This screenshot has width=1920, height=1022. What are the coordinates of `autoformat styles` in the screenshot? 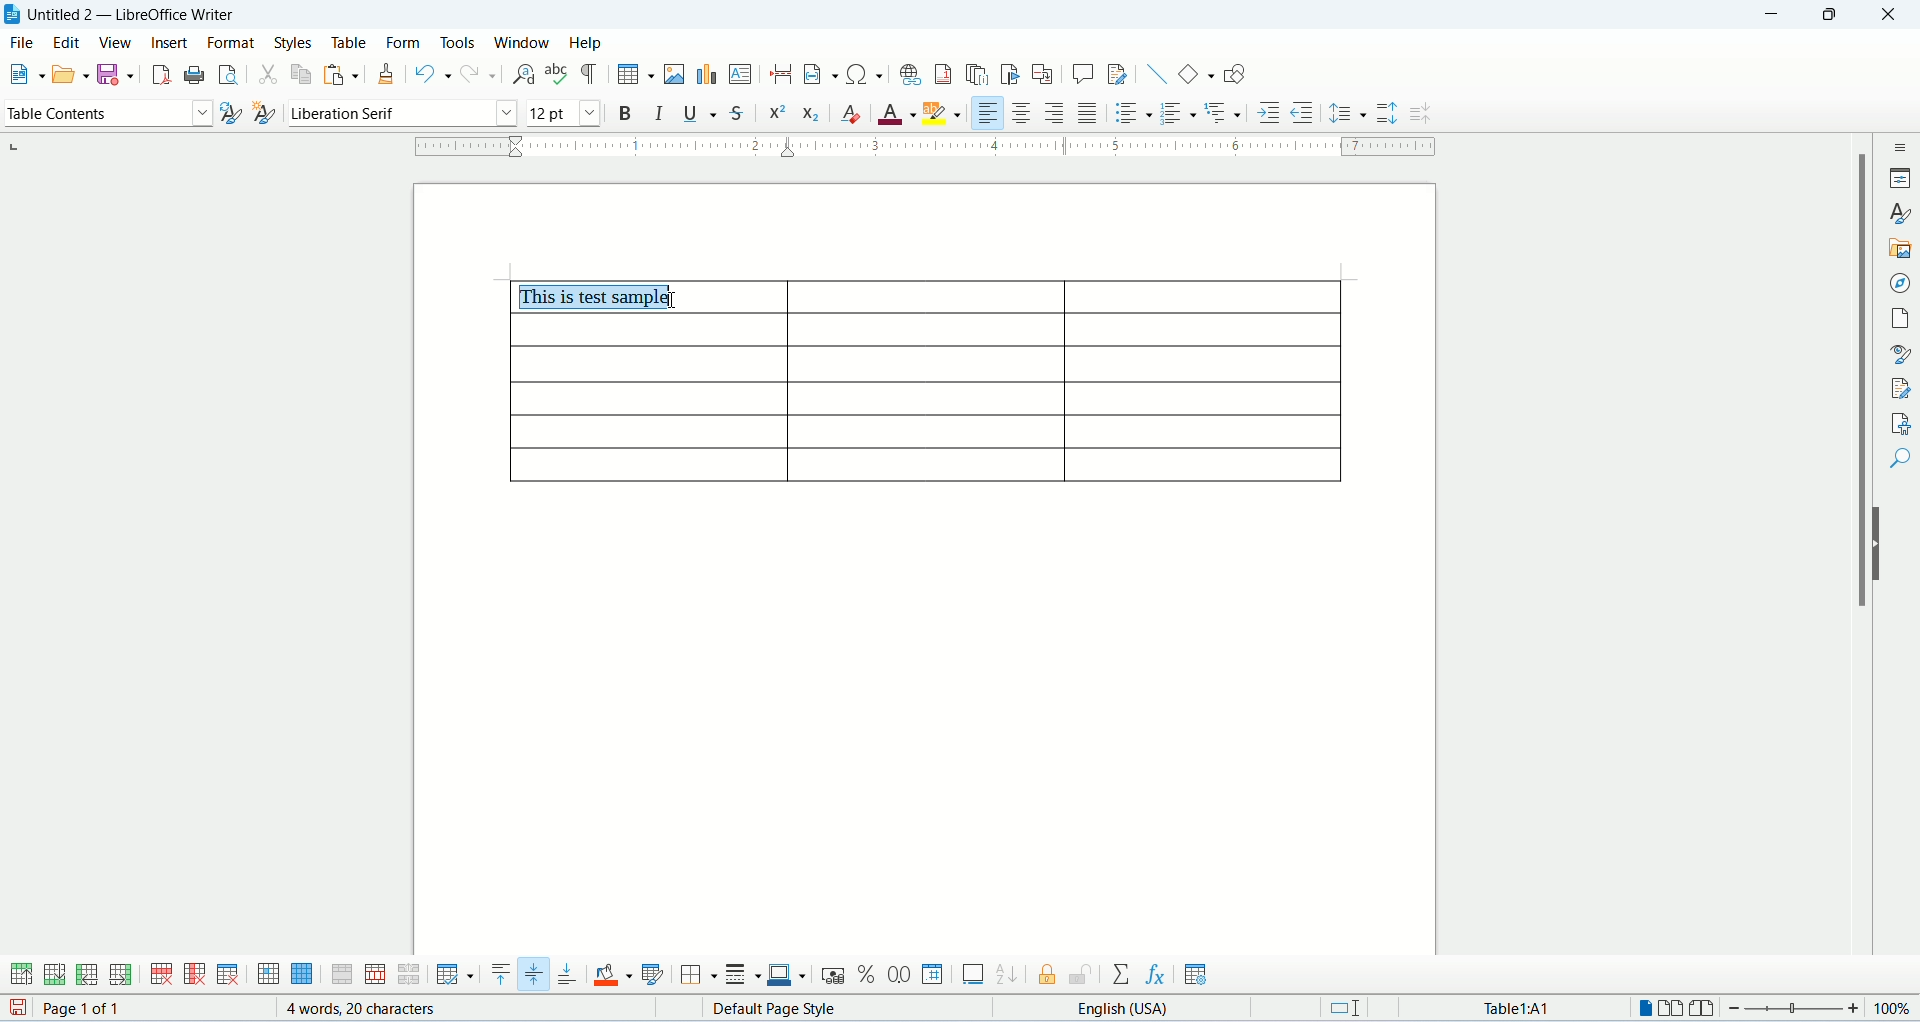 It's located at (655, 975).